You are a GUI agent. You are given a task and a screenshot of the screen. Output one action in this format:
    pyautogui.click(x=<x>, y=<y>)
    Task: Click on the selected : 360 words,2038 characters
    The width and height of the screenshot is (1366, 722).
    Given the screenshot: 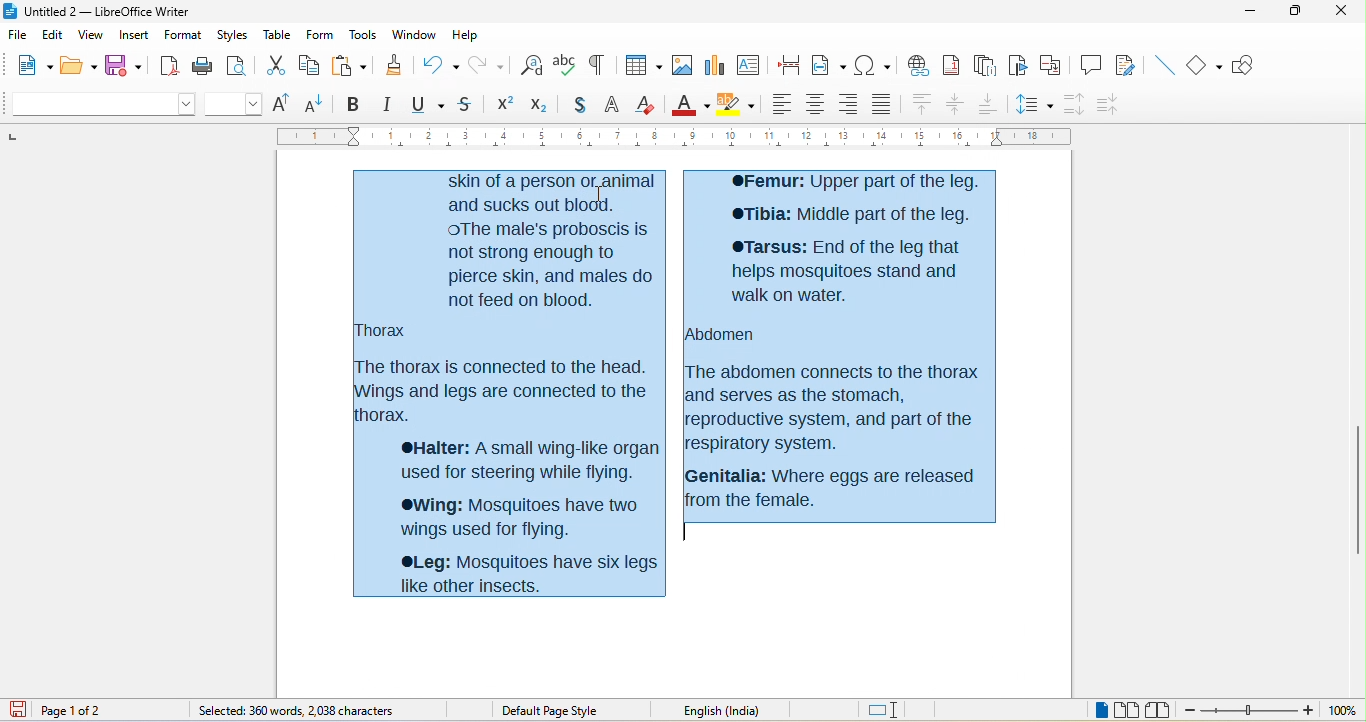 What is the action you would take?
    pyautogui.click(x=301, y=711)
    